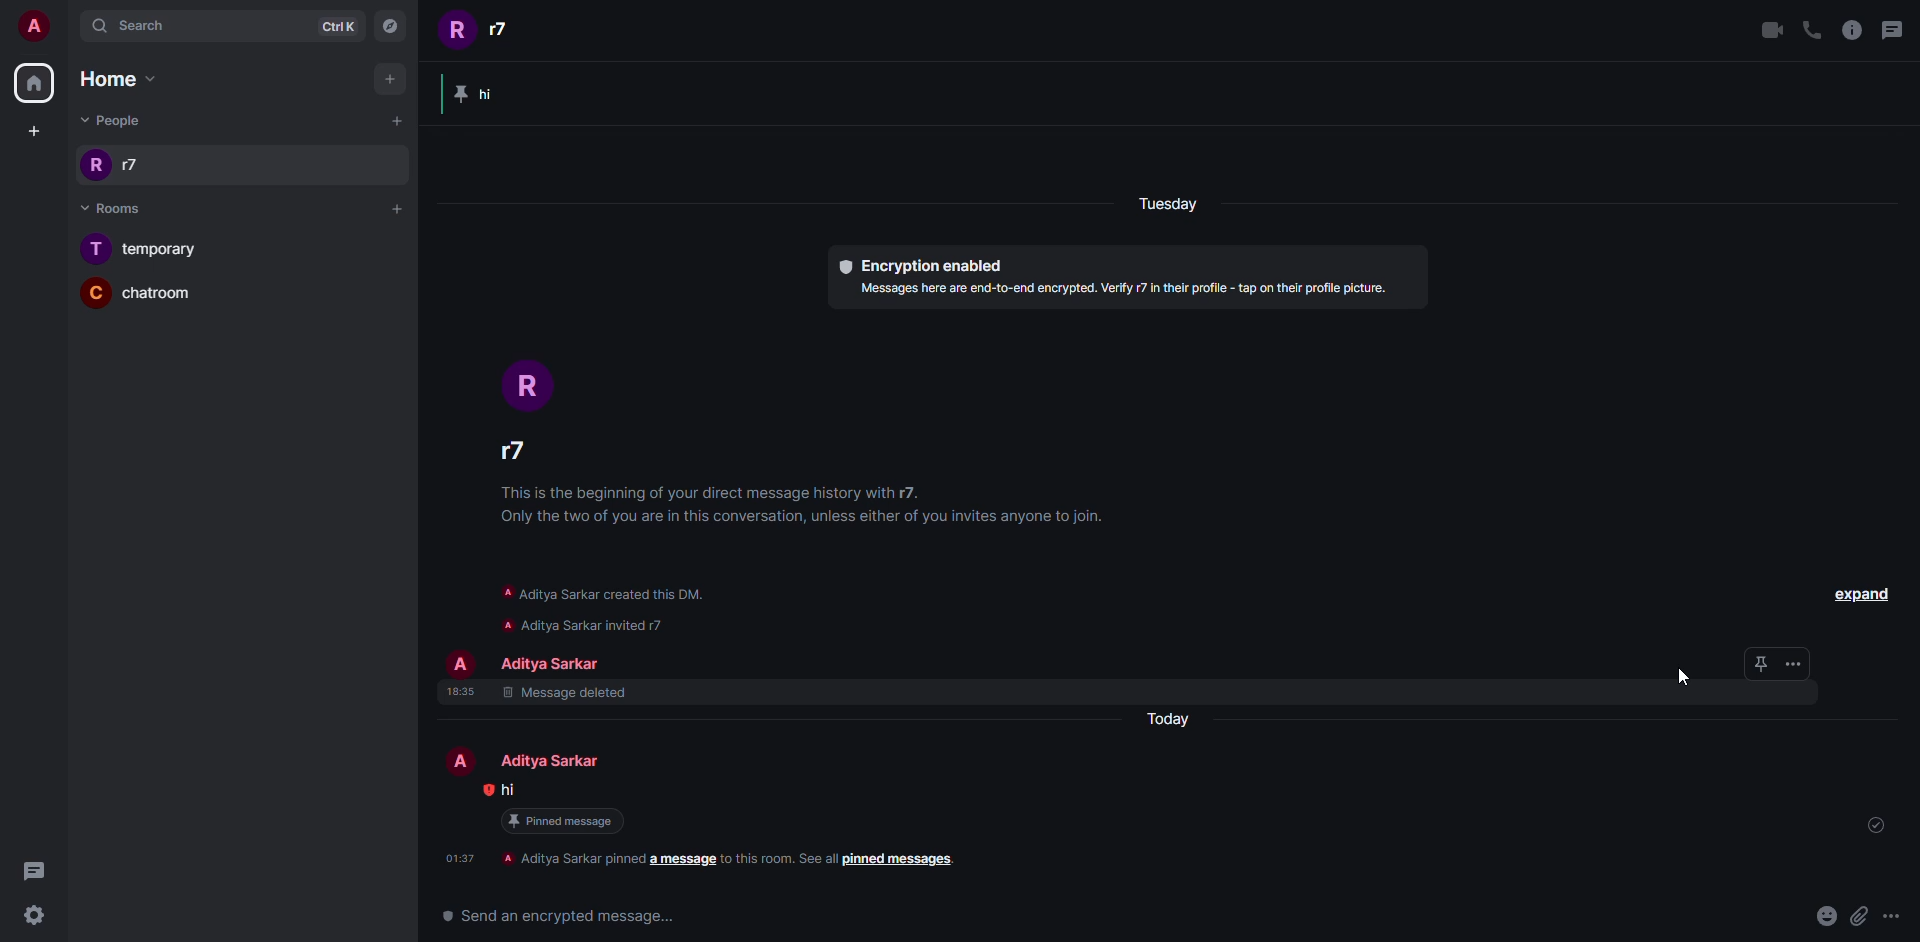 The height and width of the screenshot is (942, 1920). Describe the element at coordinates (460, 858) in the screenshot. I see `time` at that location.